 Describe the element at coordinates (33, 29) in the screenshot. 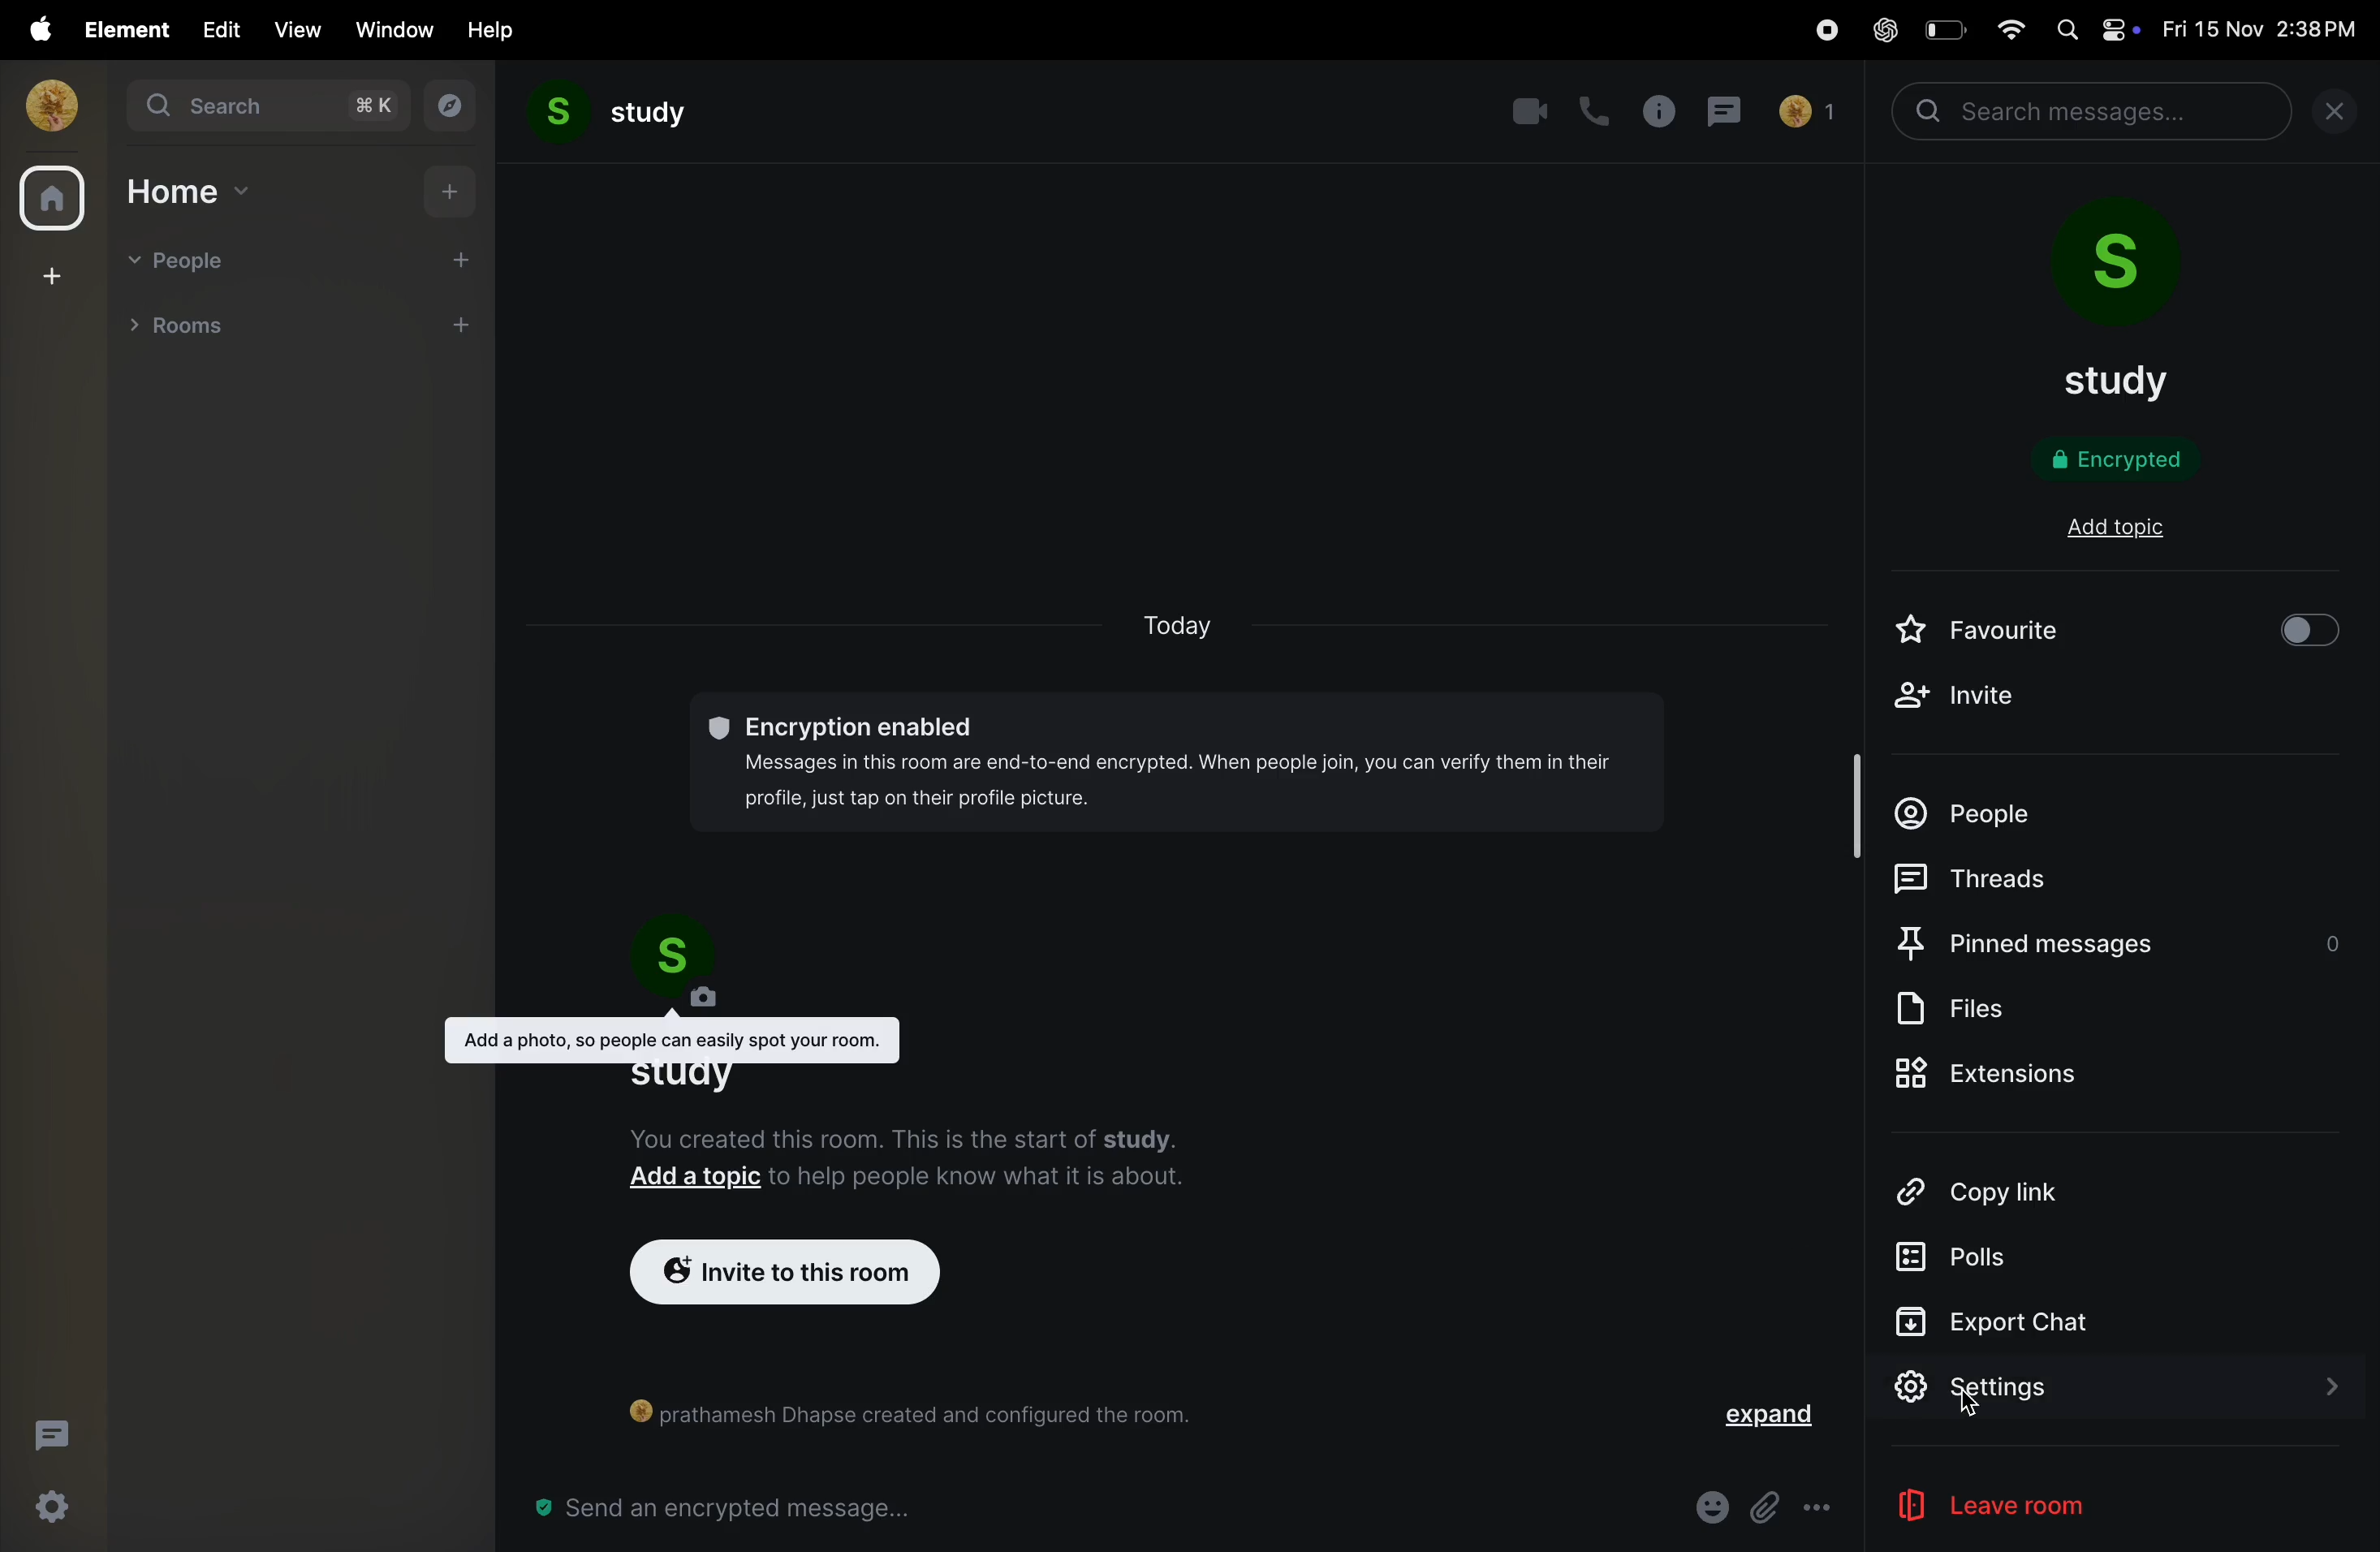

I see `apple menu` at that location.